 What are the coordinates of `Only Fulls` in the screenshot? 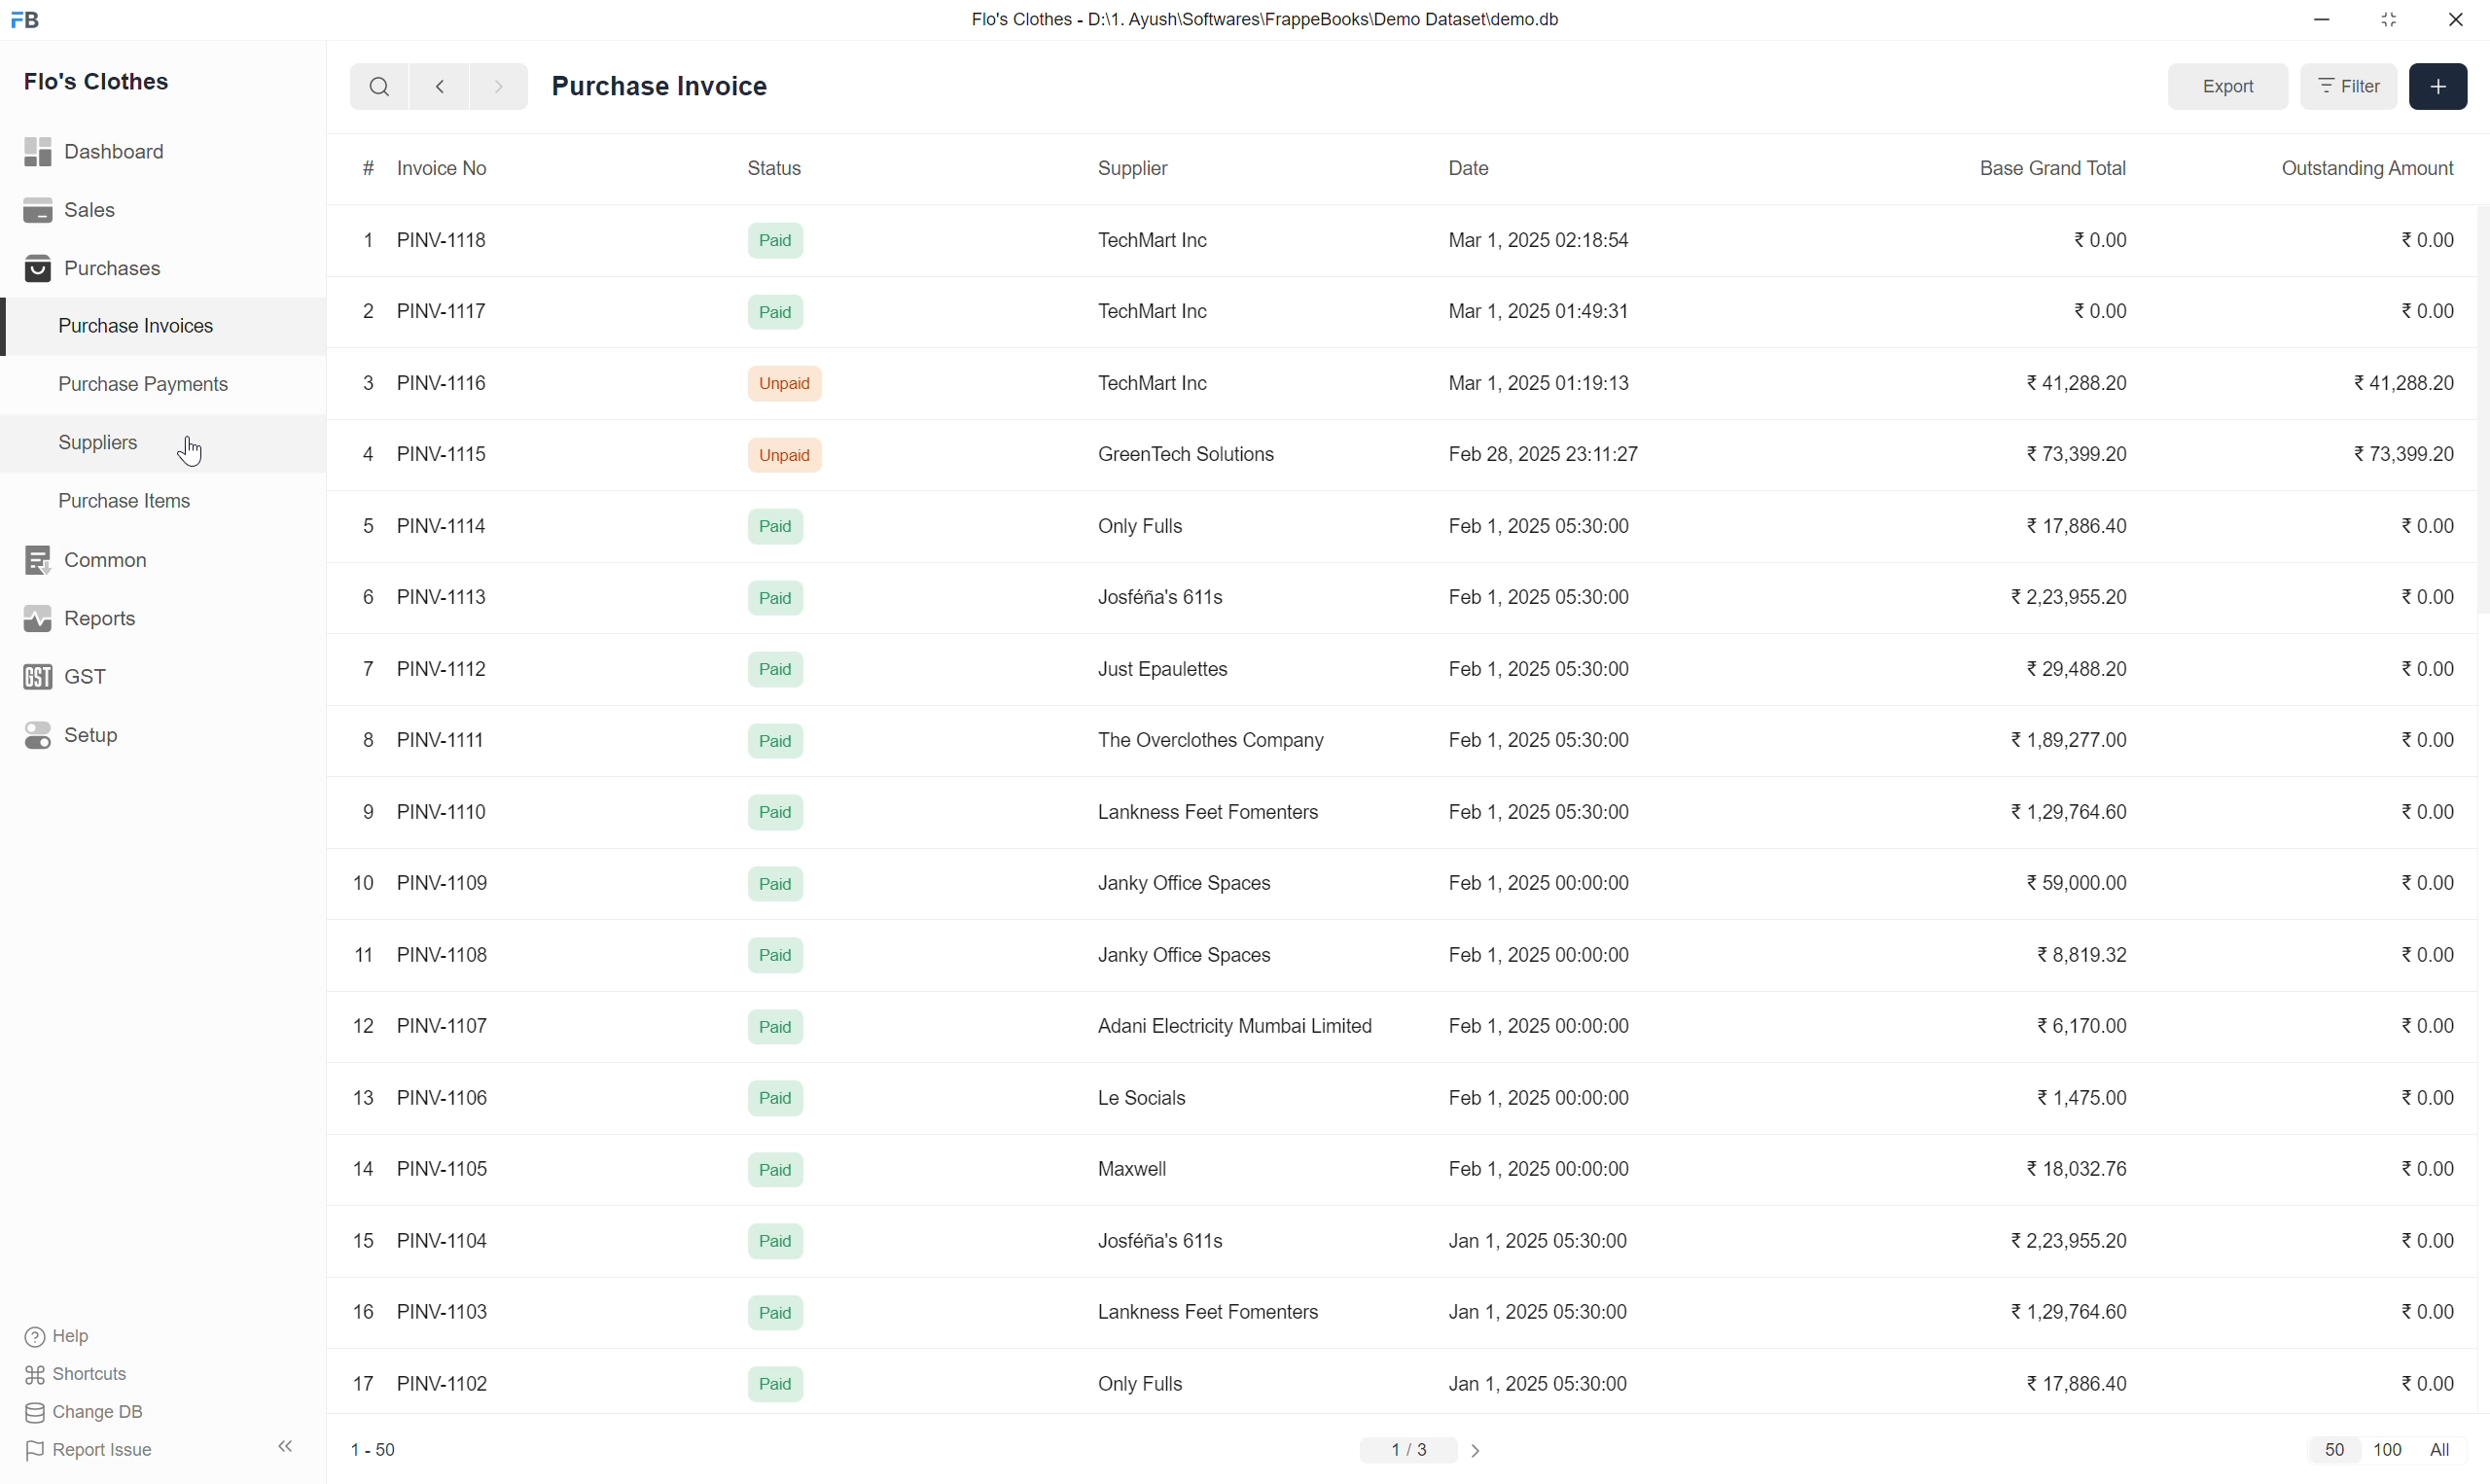 It's located at (1143, 526).